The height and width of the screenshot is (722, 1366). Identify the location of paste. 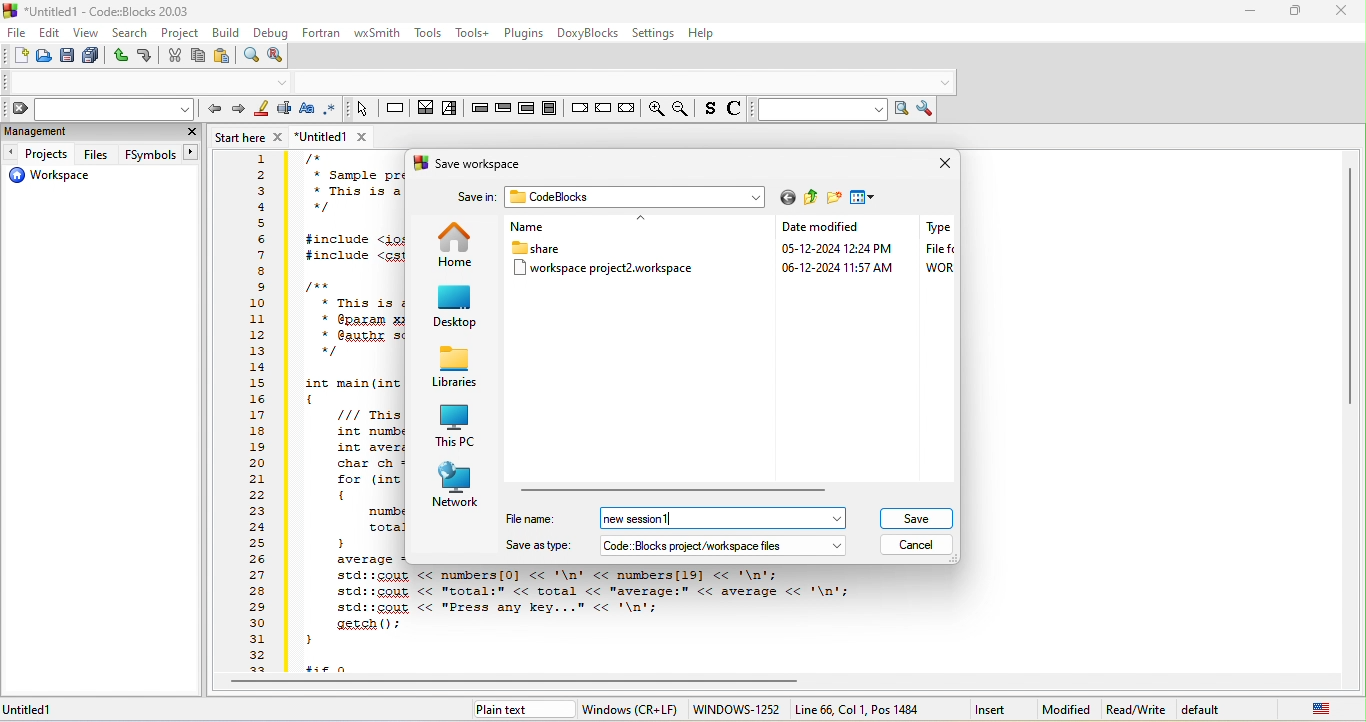
(222, 56).